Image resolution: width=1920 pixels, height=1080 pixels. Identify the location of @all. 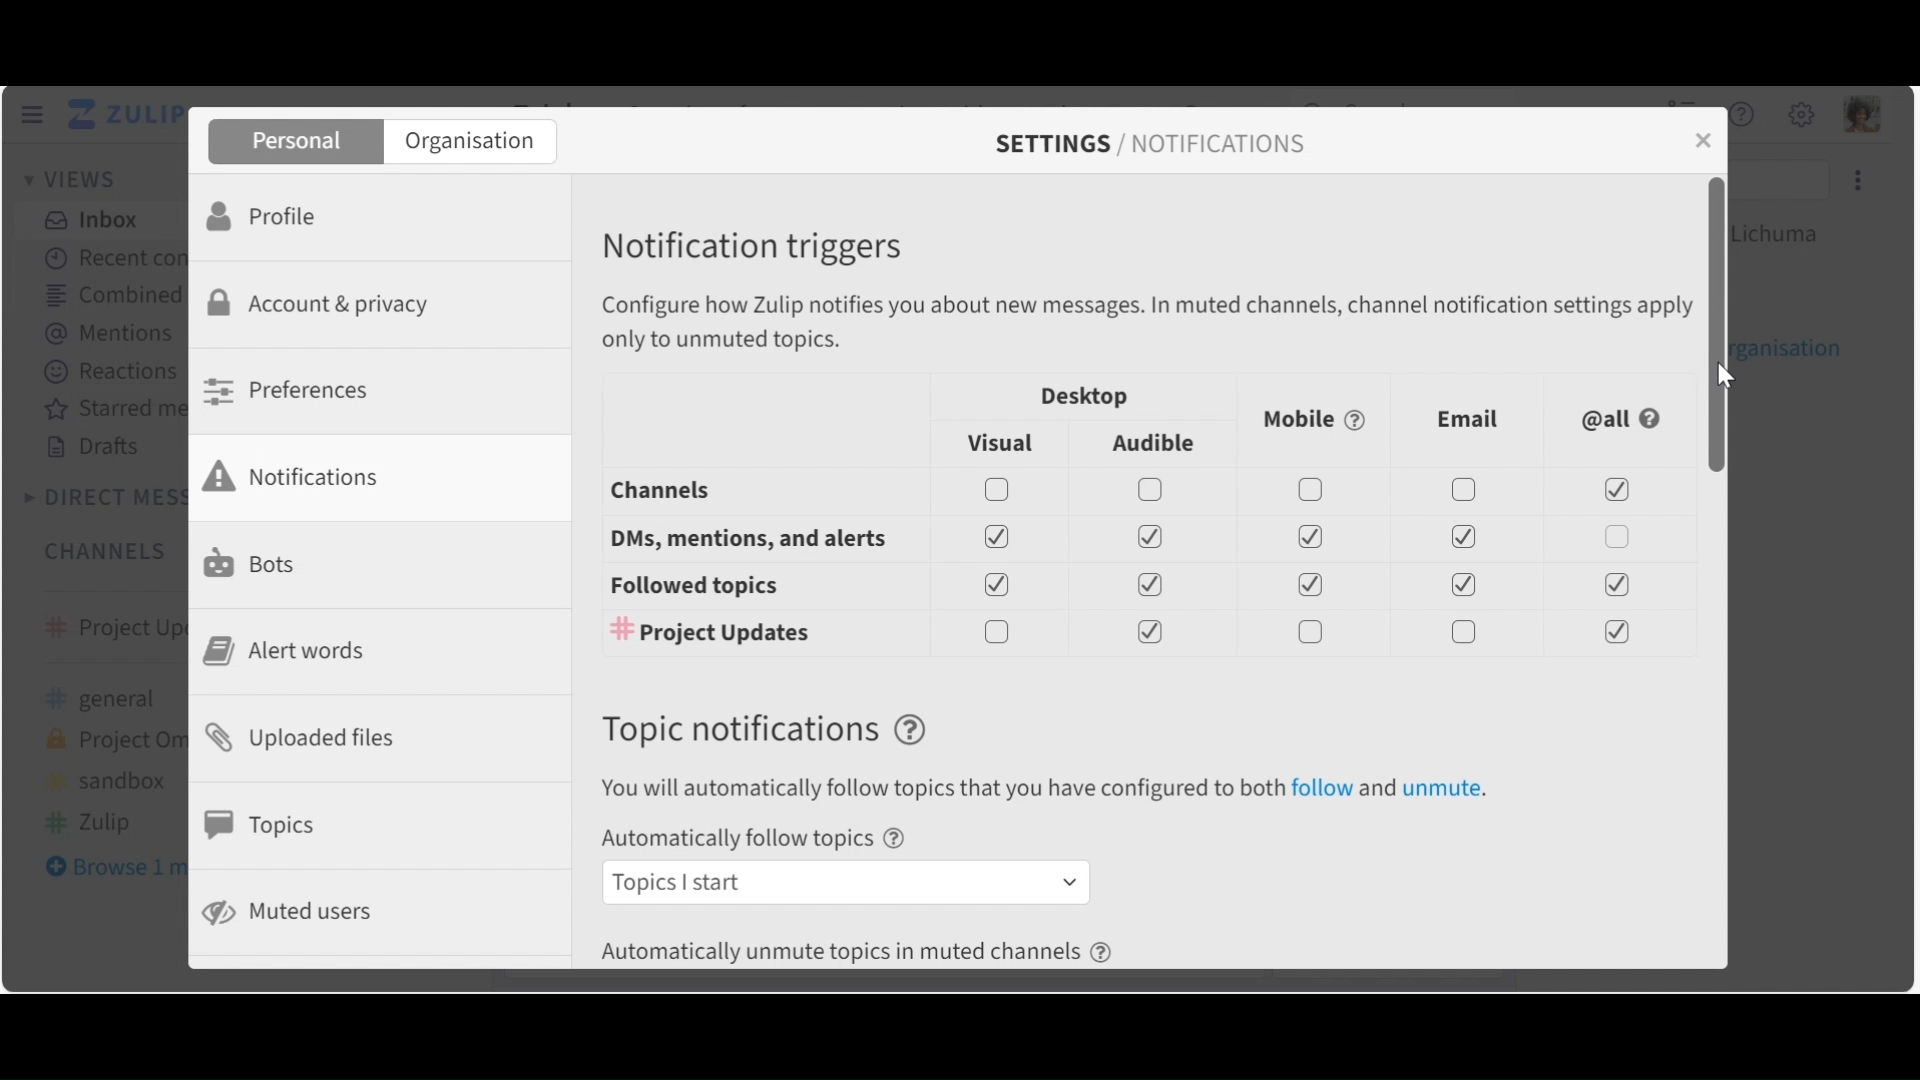
(1622, 417).